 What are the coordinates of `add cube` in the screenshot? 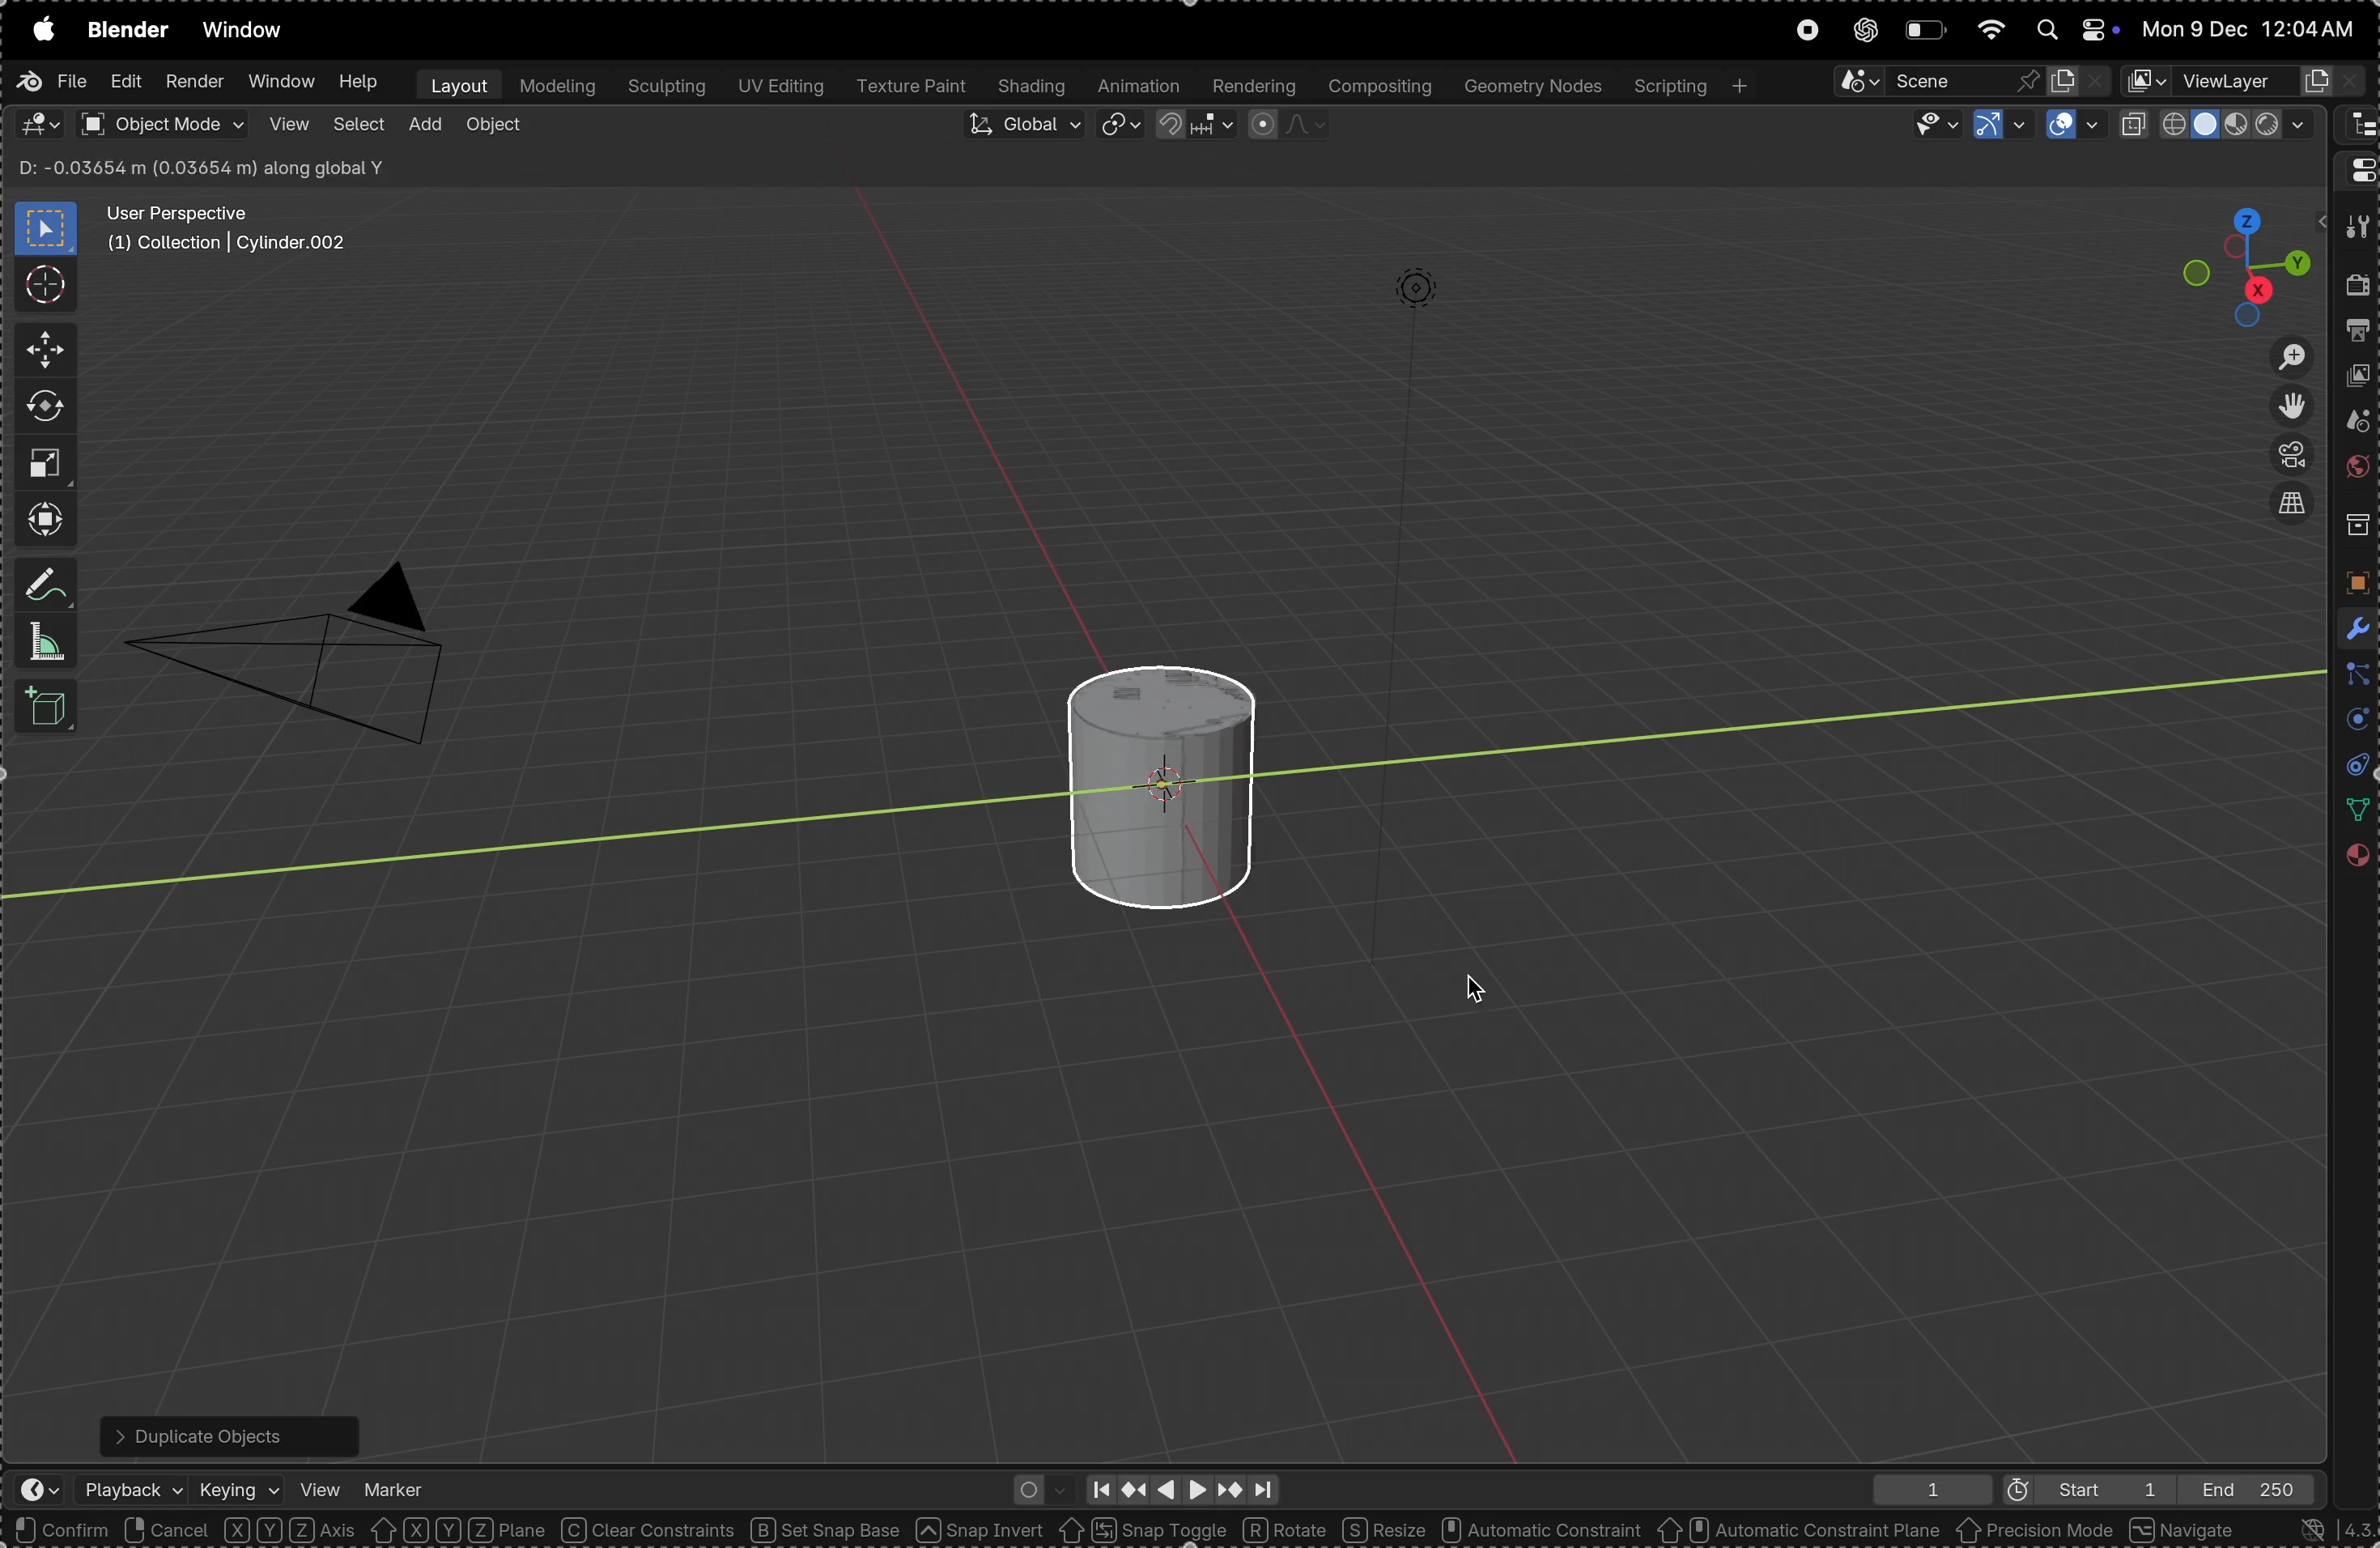 It's located at (51, 709).